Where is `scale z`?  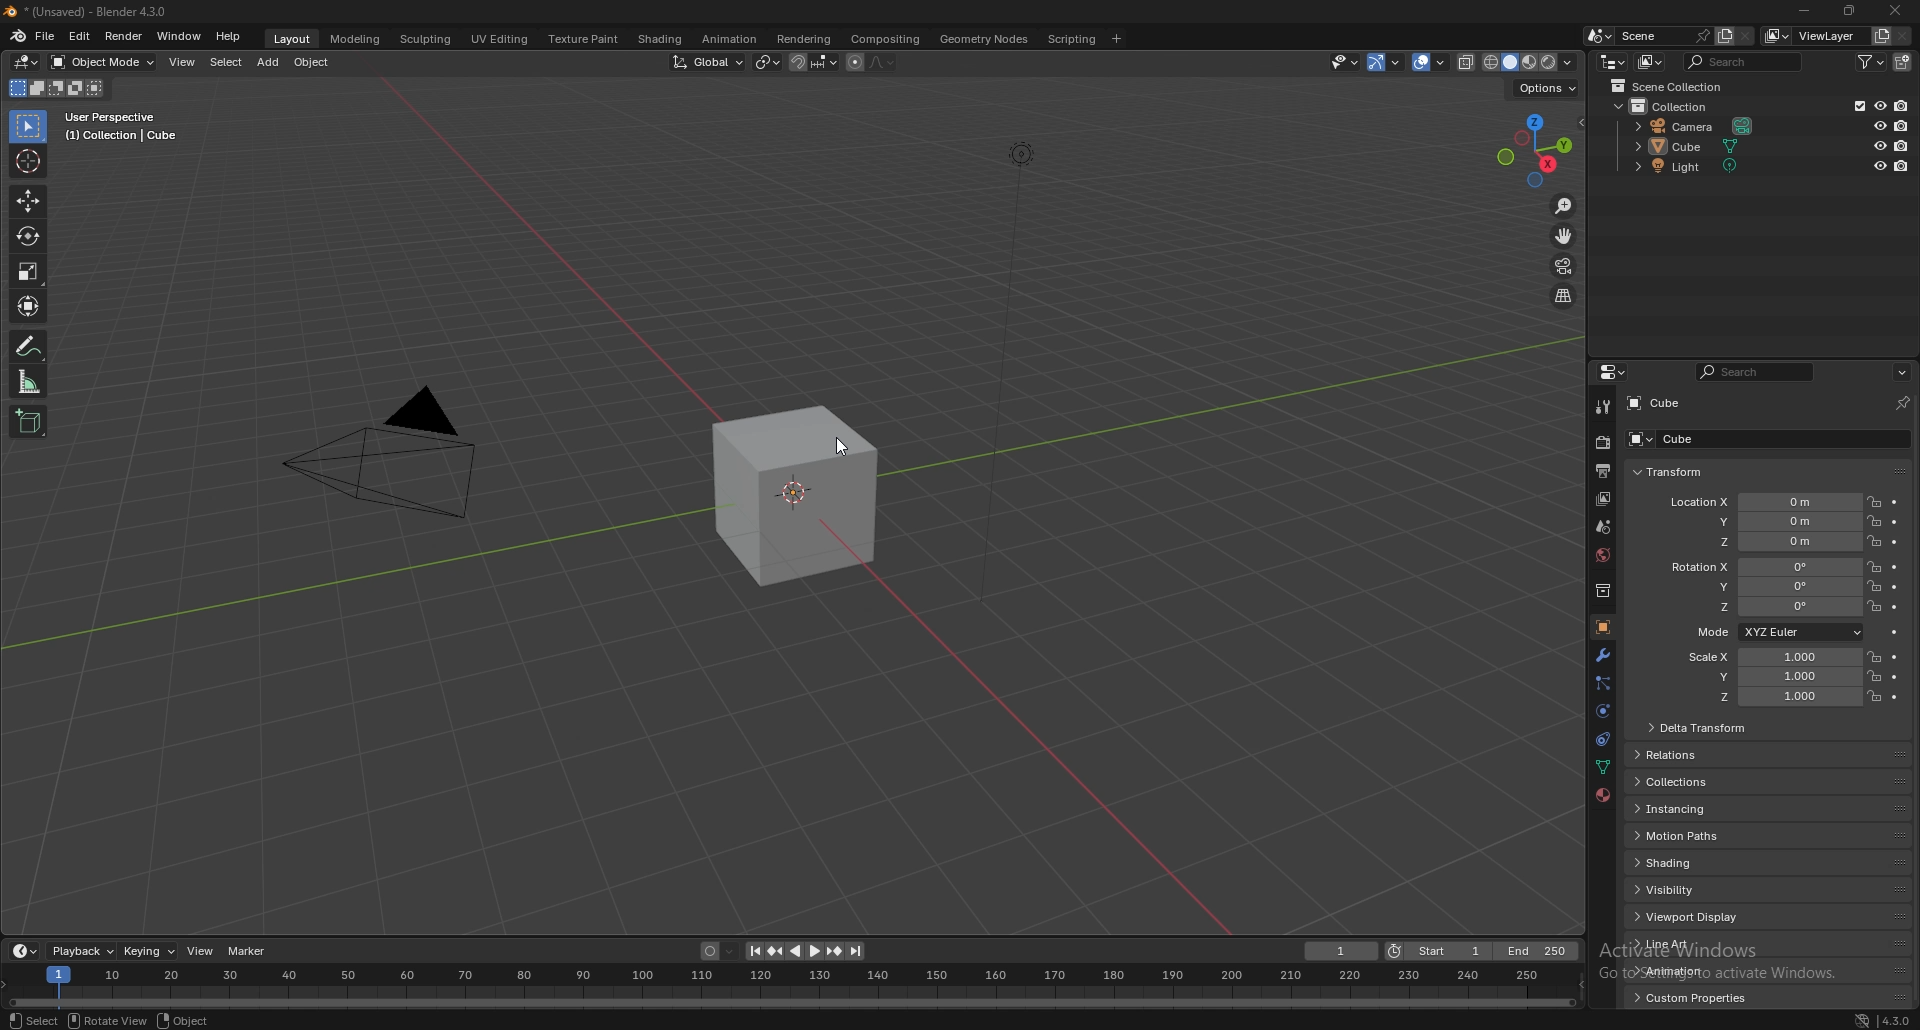 scale z is located at coordinates (1776, 698).